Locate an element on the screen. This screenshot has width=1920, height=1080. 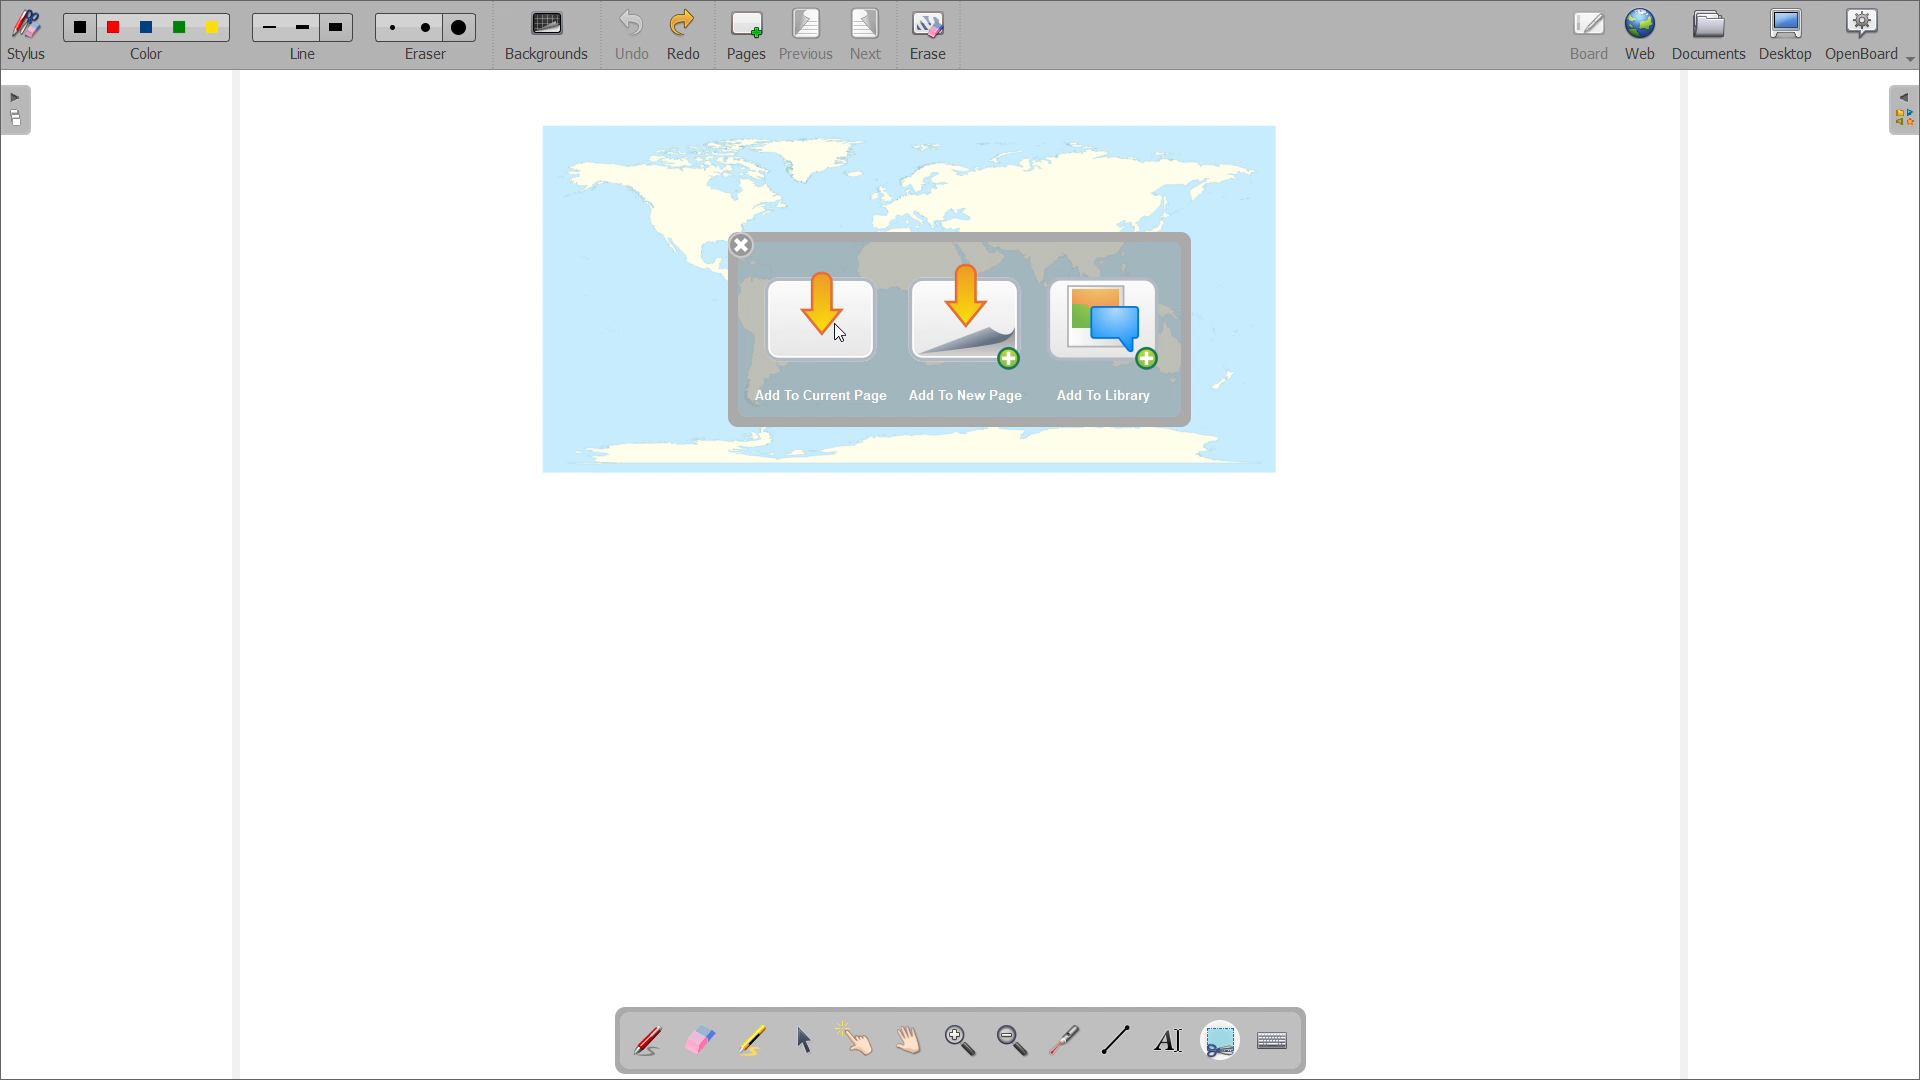
erase is located at coordinates (929, 35).